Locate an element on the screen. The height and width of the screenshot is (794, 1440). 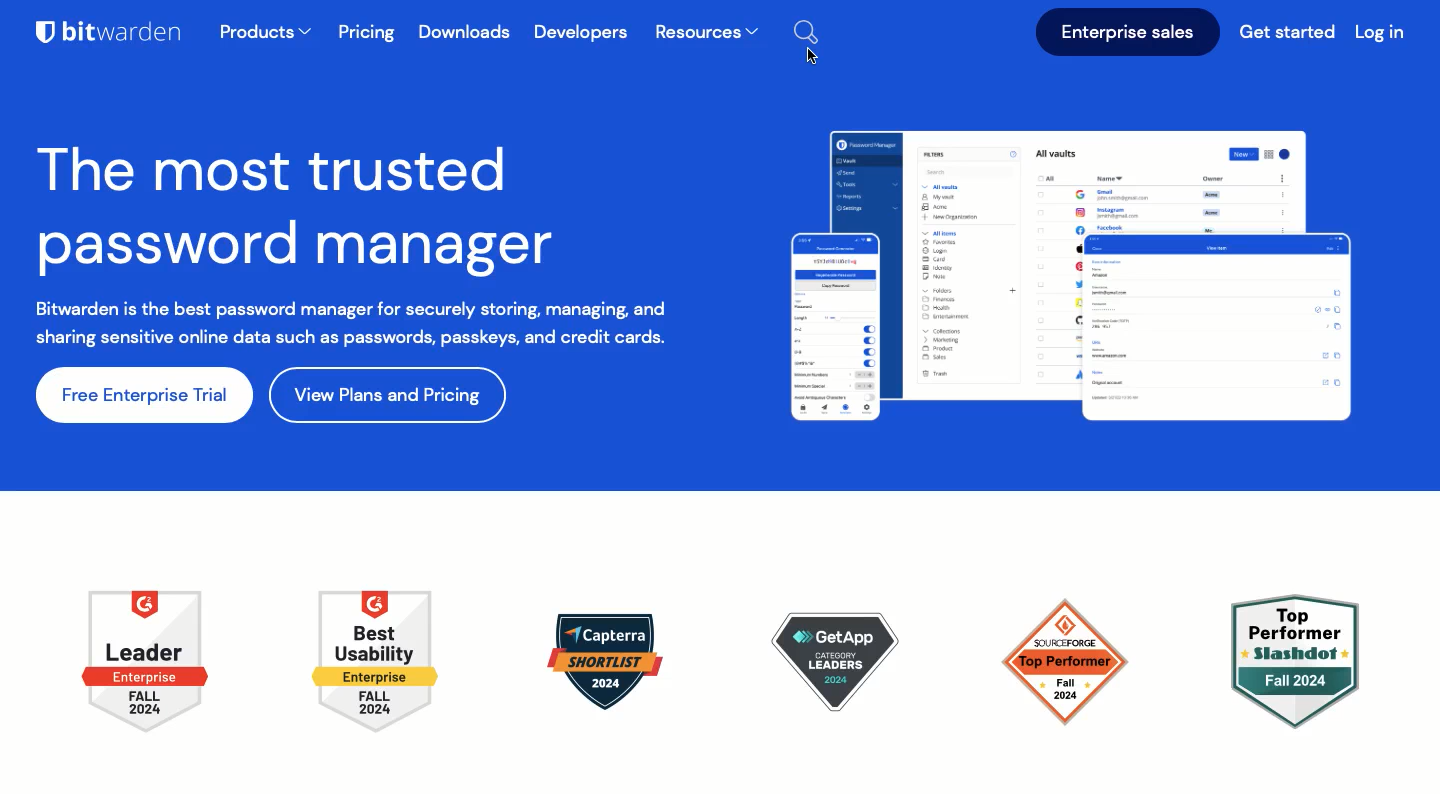
icons is located at coordinates (742, 663).